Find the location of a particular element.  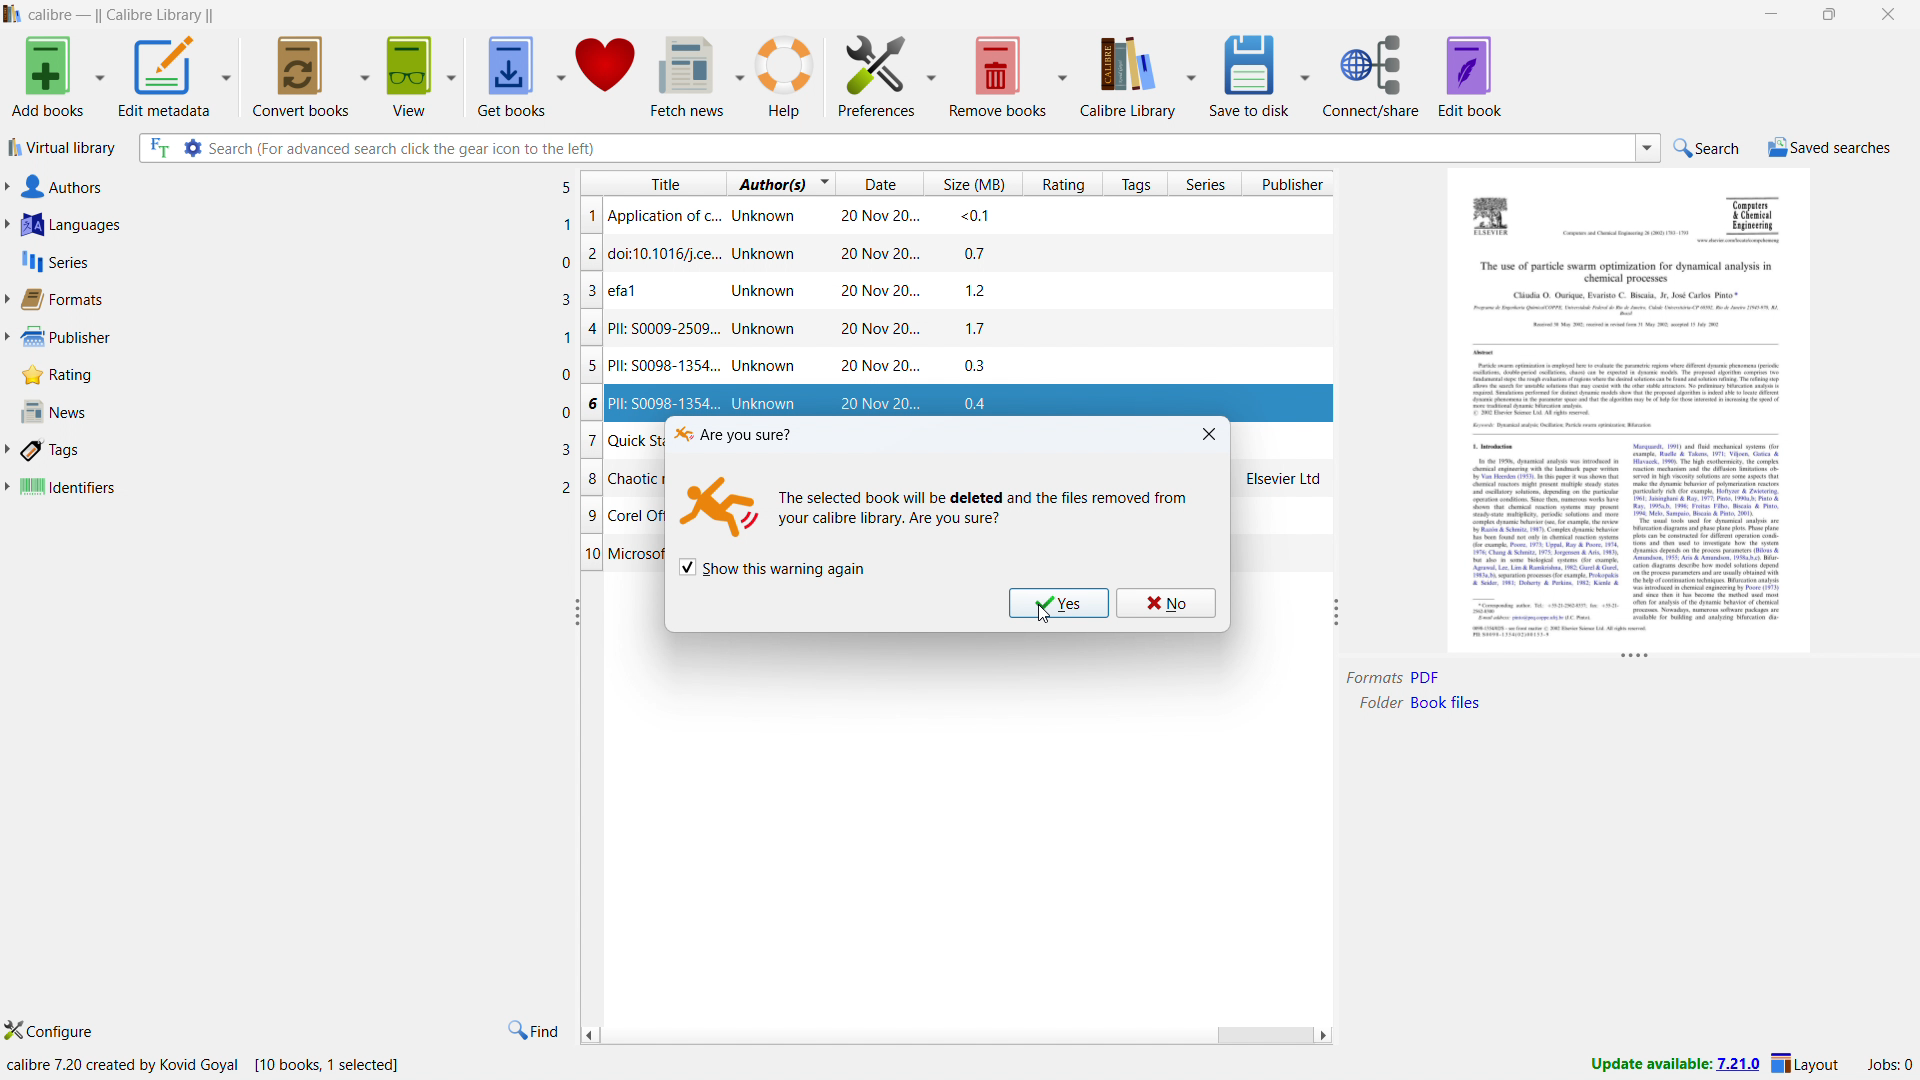

resize is located at coordinates (1338, 610).